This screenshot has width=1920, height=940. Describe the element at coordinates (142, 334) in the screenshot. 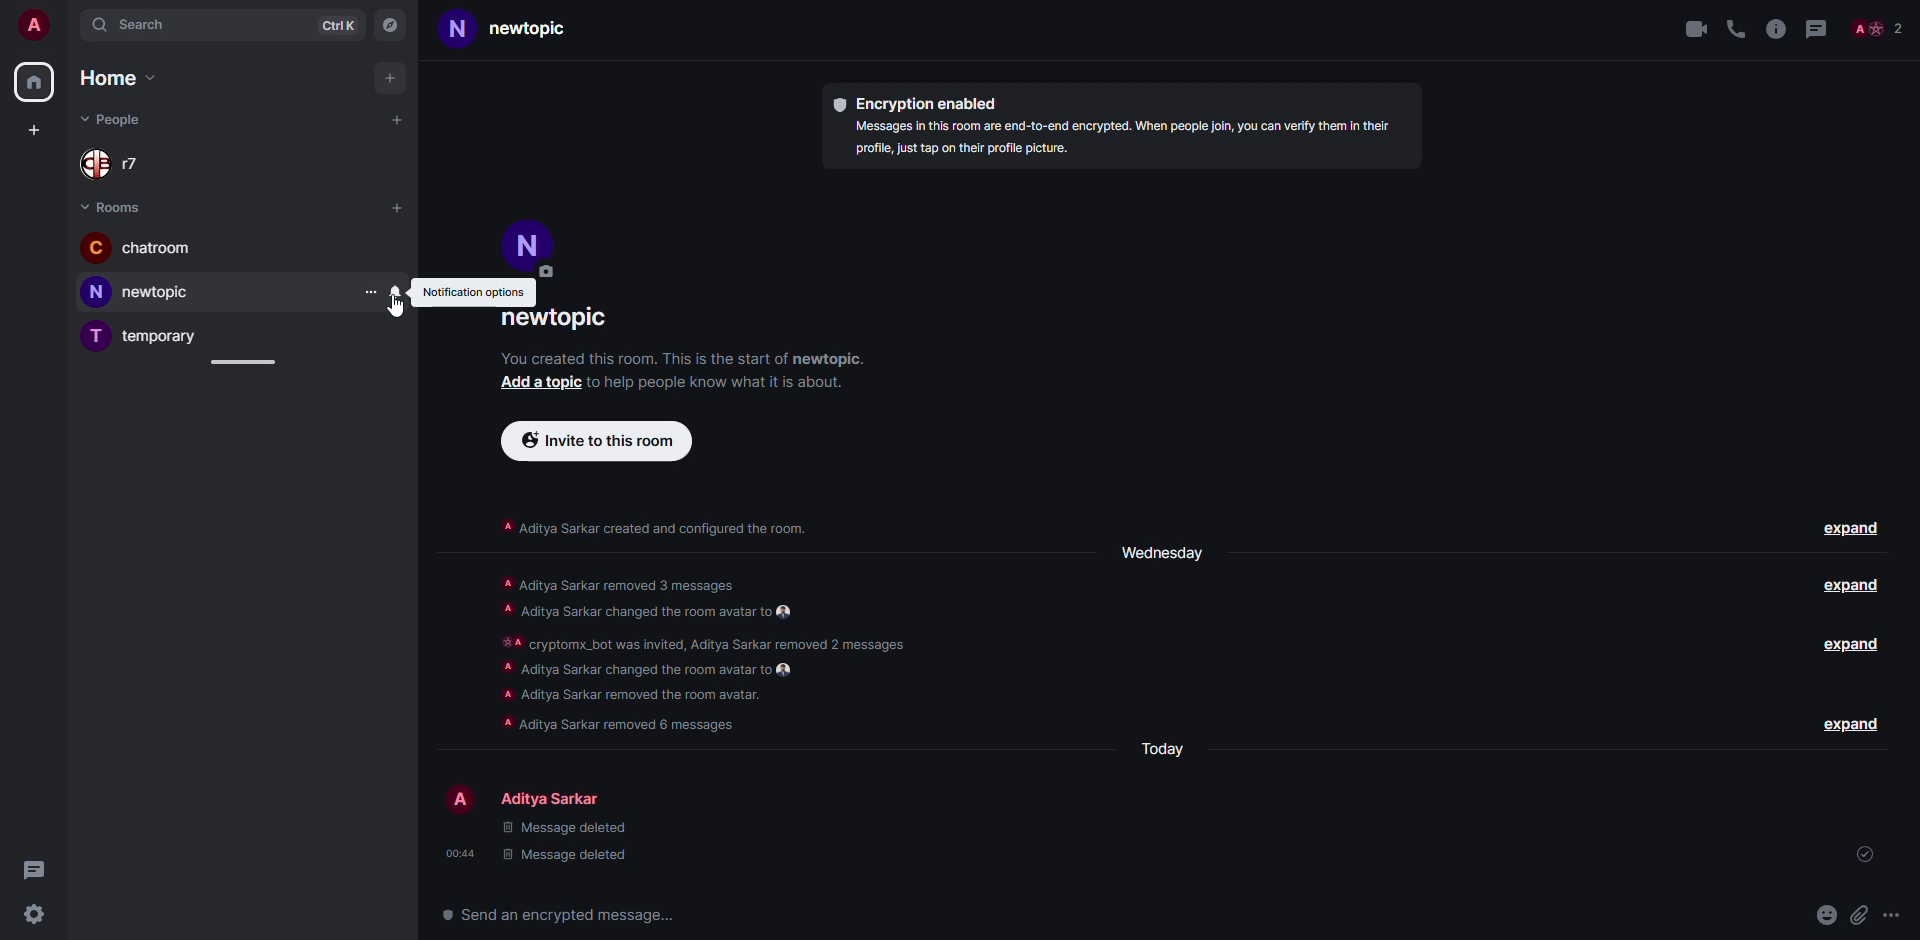

I see `room` at that location.